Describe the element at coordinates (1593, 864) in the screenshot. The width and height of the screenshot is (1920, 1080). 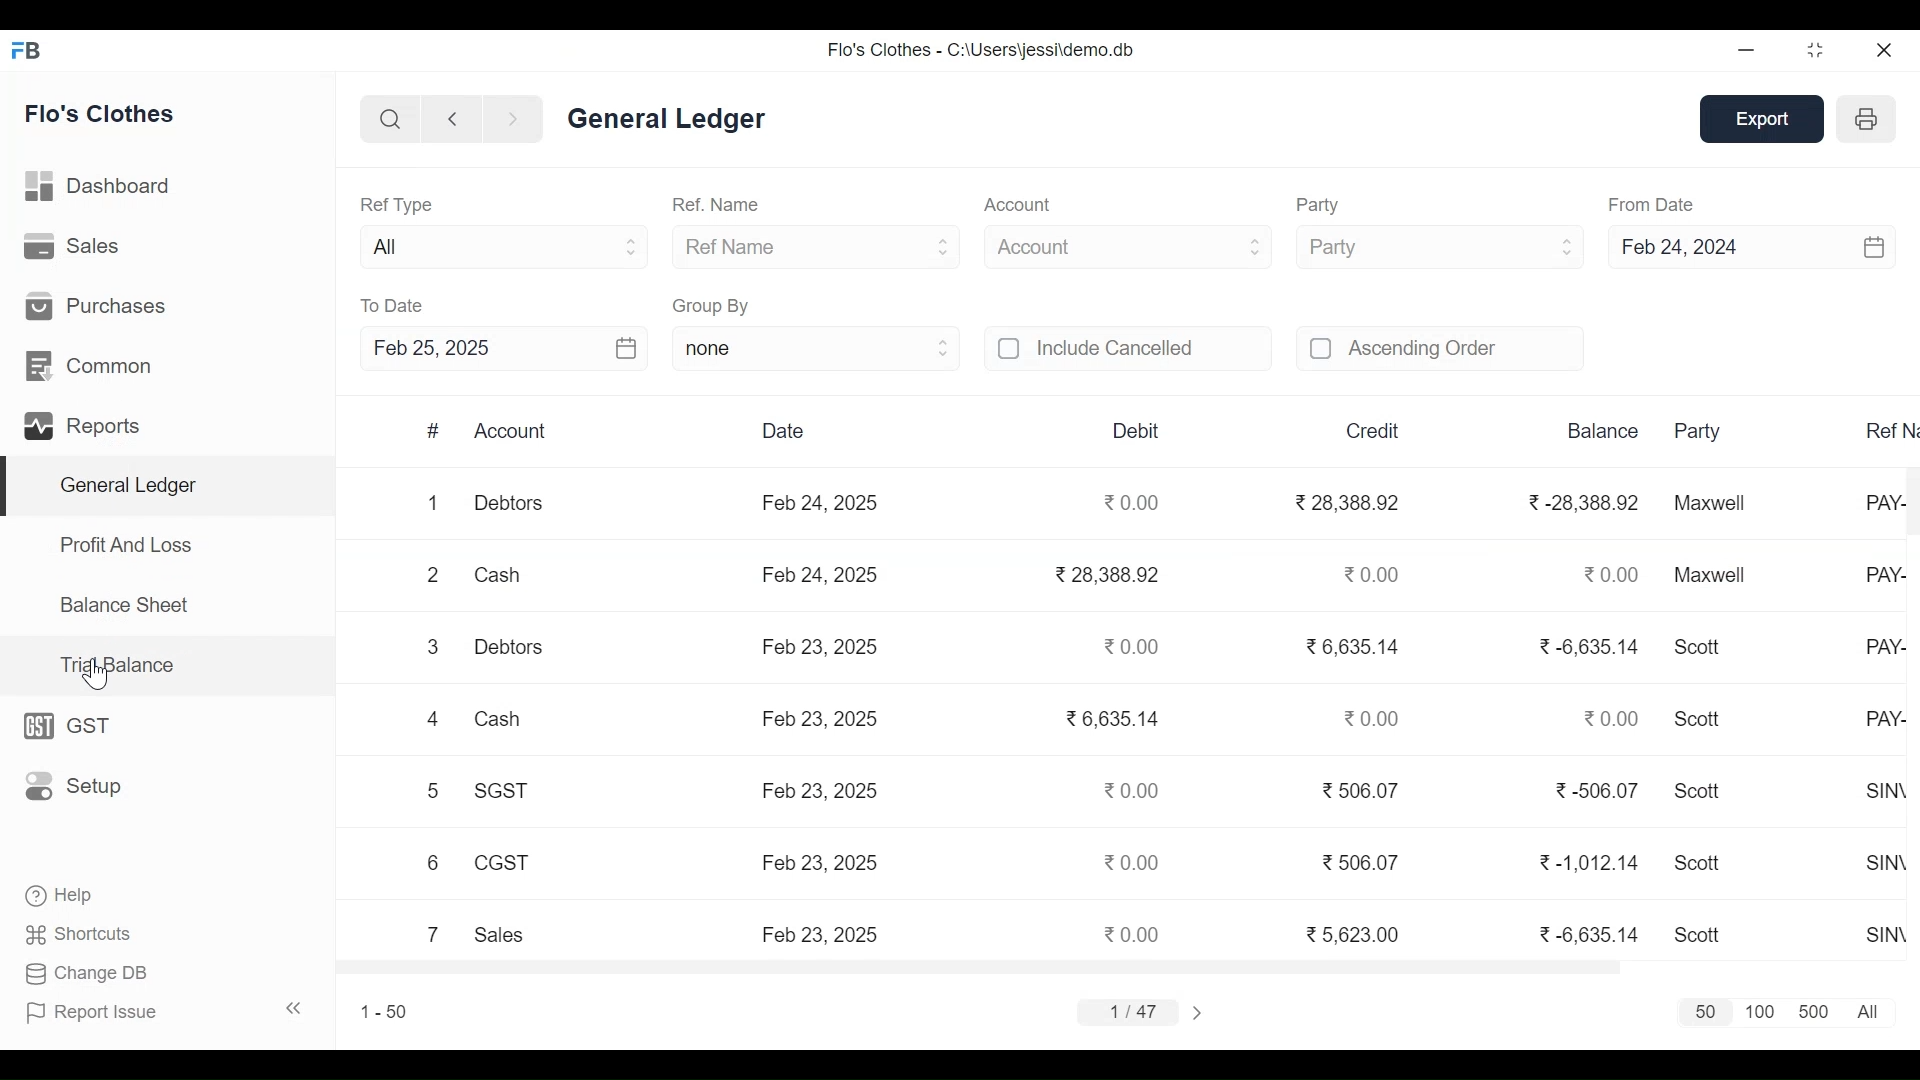
I see `-1,012.14` at that location.